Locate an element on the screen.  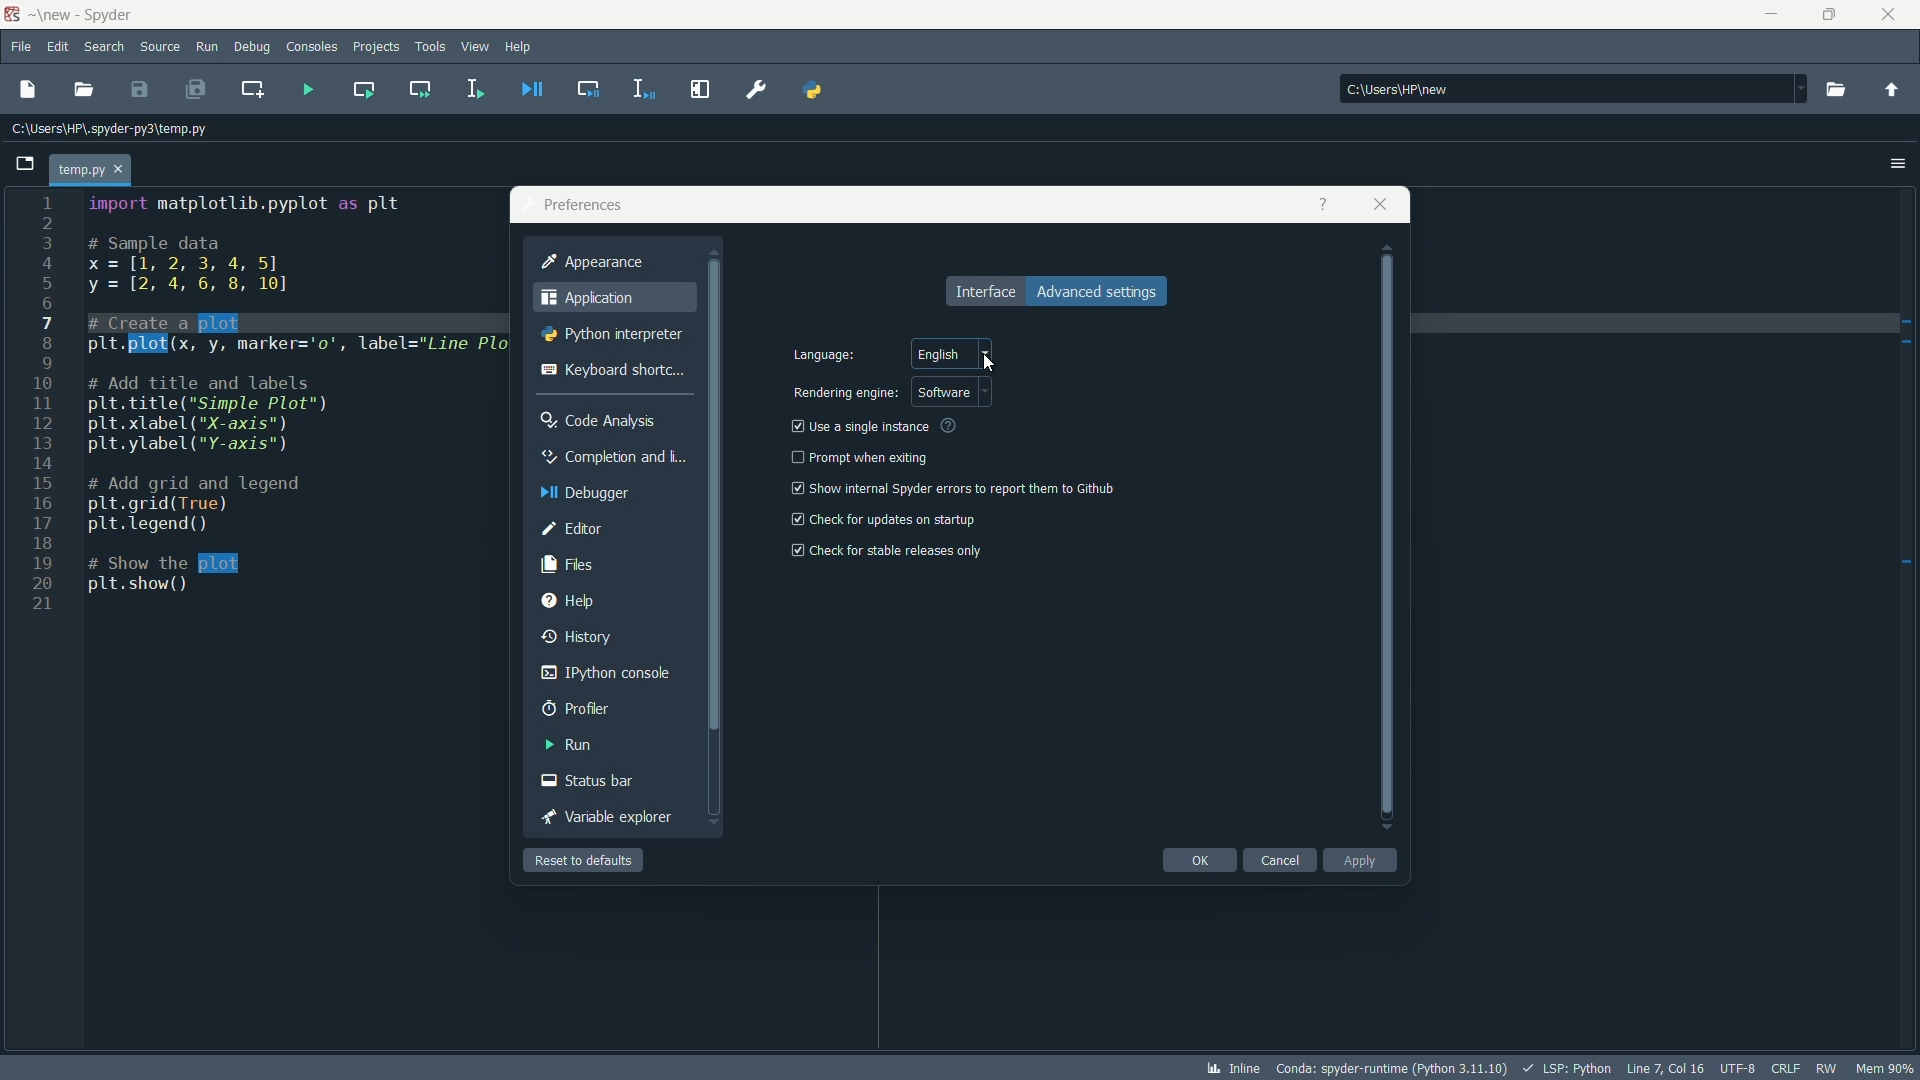
browse tabs is located at coordinates (21, 165).